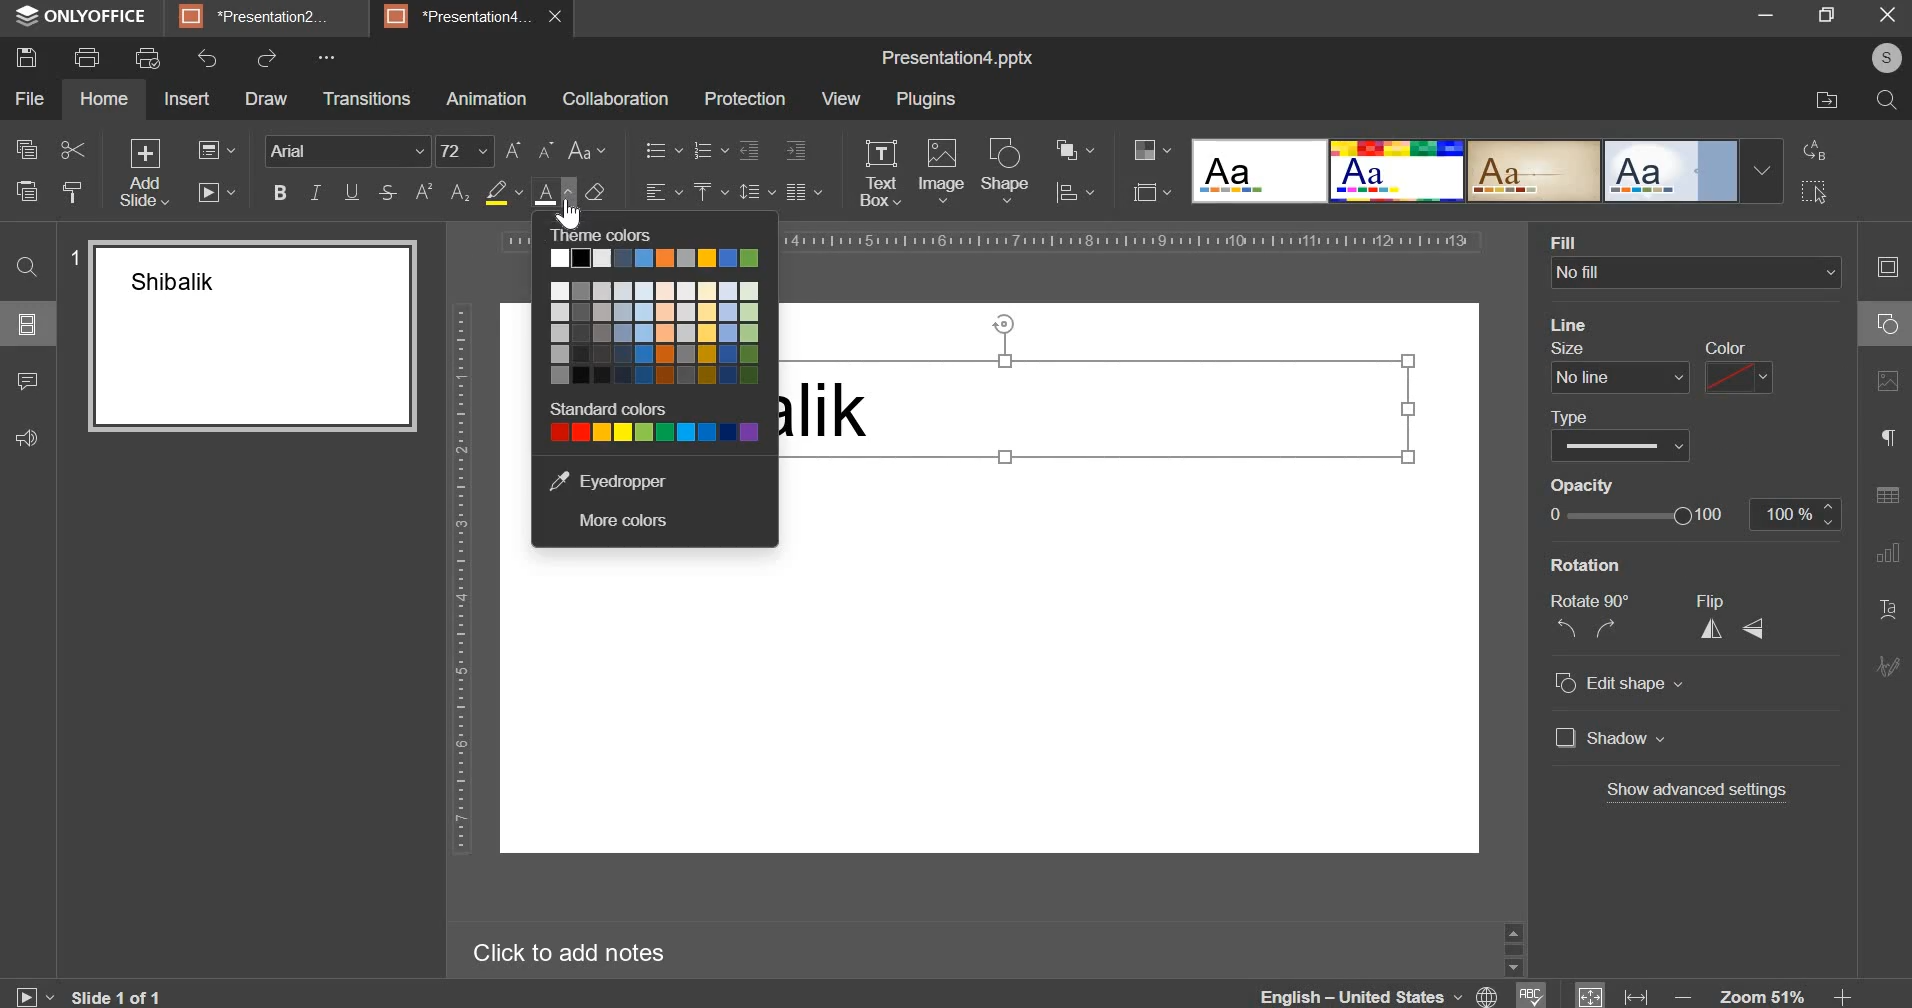 This screenshot has width=1912, height=1008. I want to click on mouse pointer, so click(573, 216).